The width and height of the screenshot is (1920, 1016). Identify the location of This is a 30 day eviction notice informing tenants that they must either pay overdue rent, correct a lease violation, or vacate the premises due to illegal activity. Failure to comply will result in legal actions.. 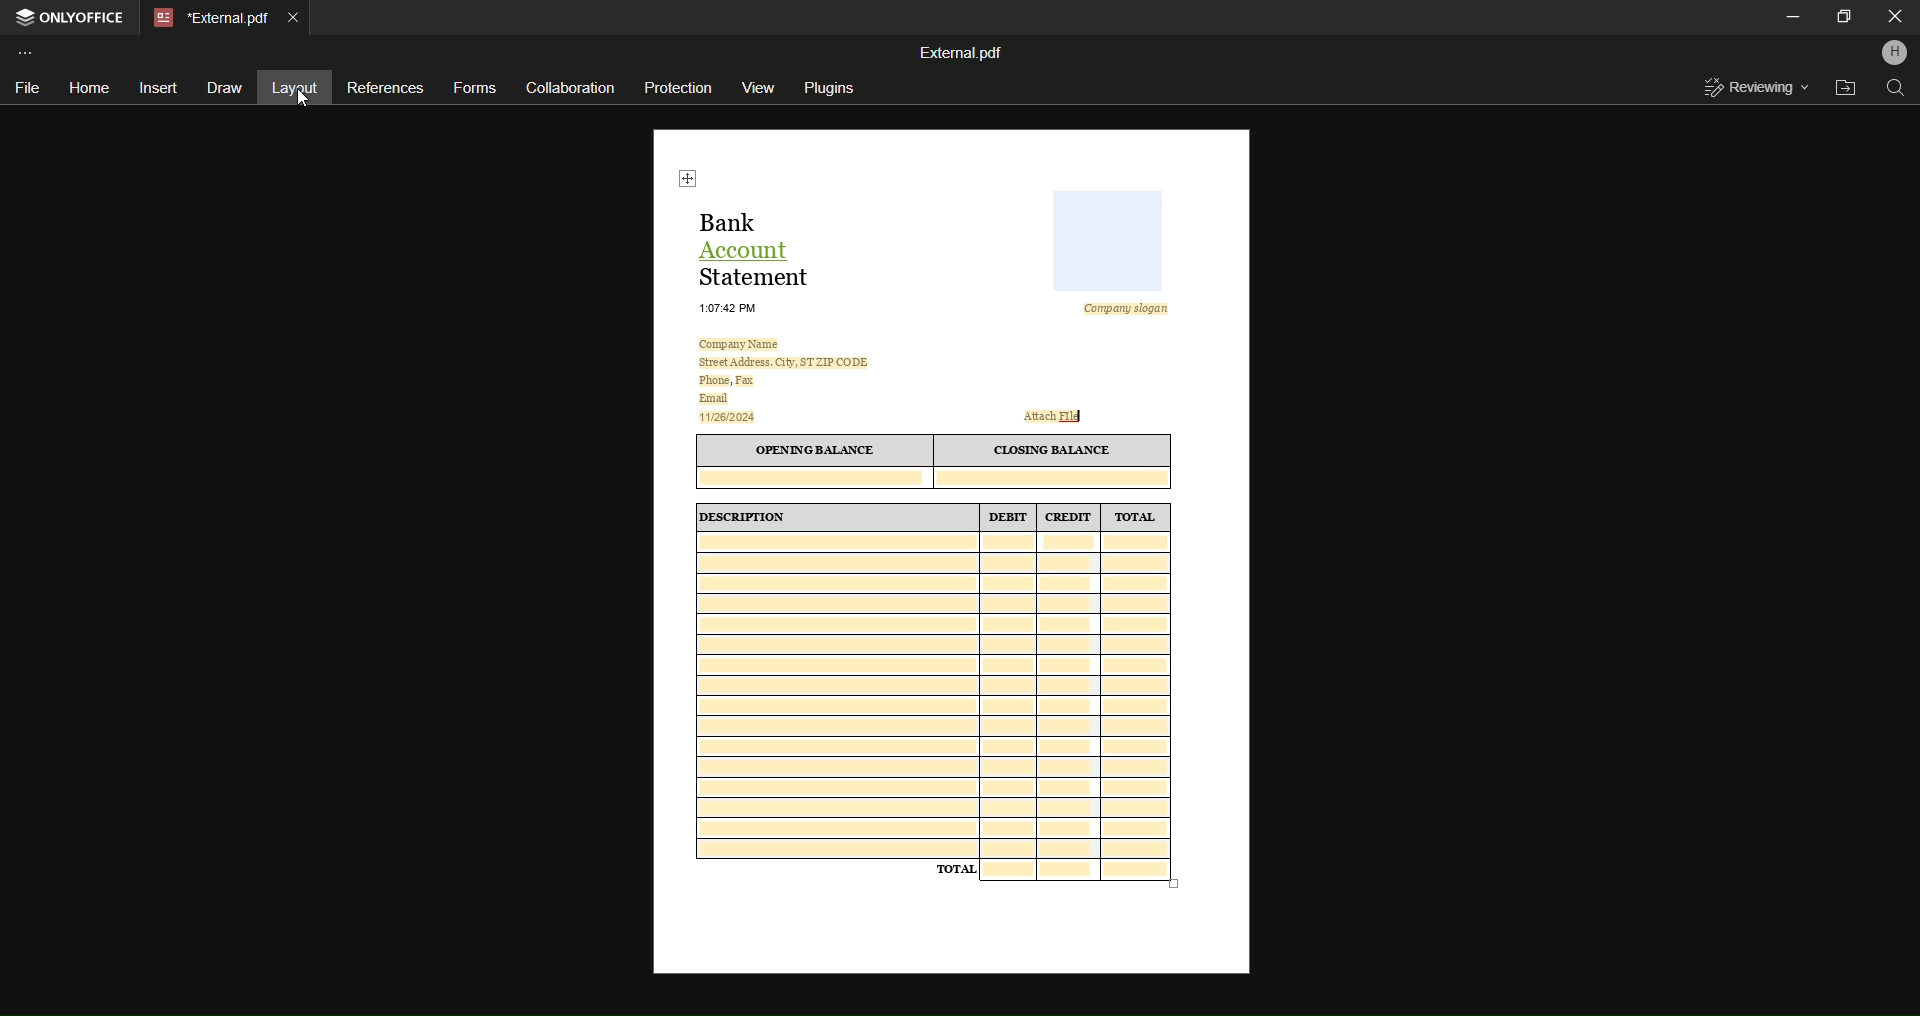
(950, 552).